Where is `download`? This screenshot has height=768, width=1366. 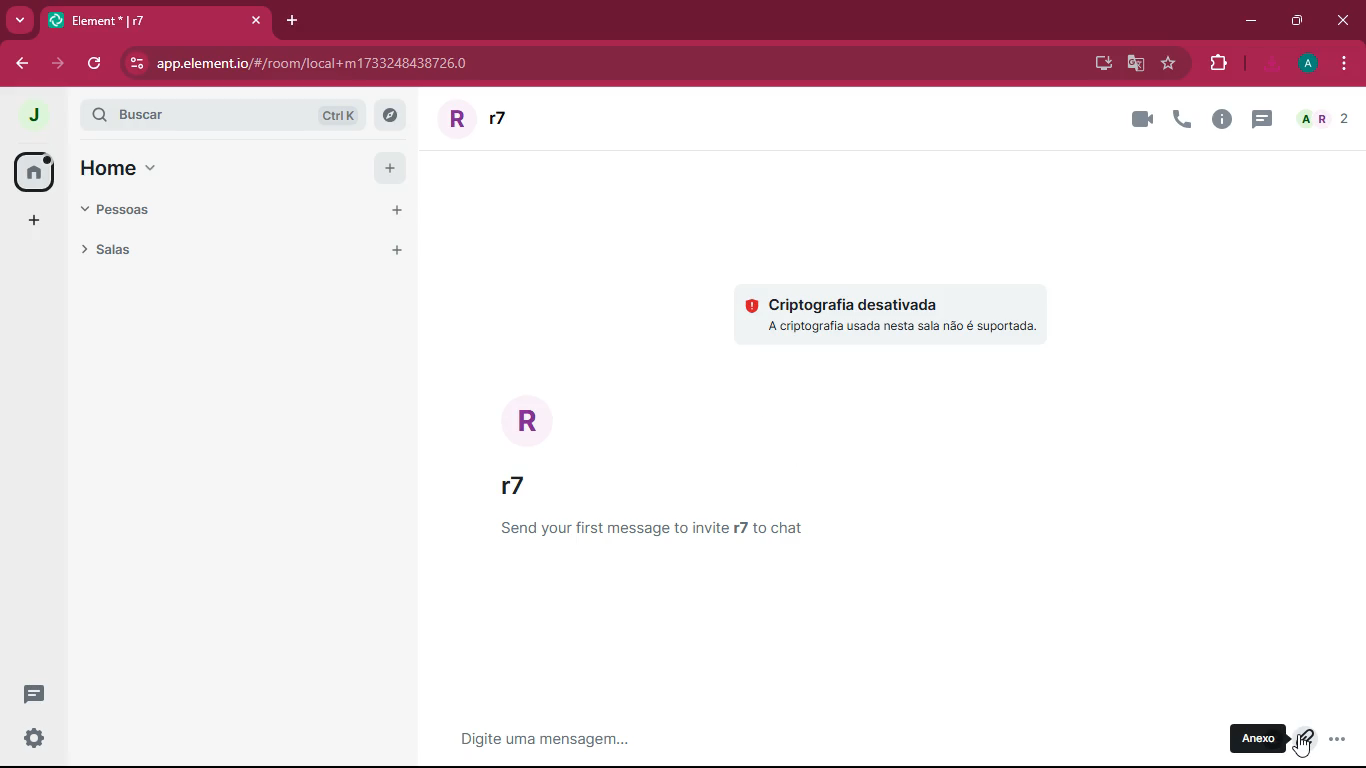 download is located at coordinates (1272, 65).